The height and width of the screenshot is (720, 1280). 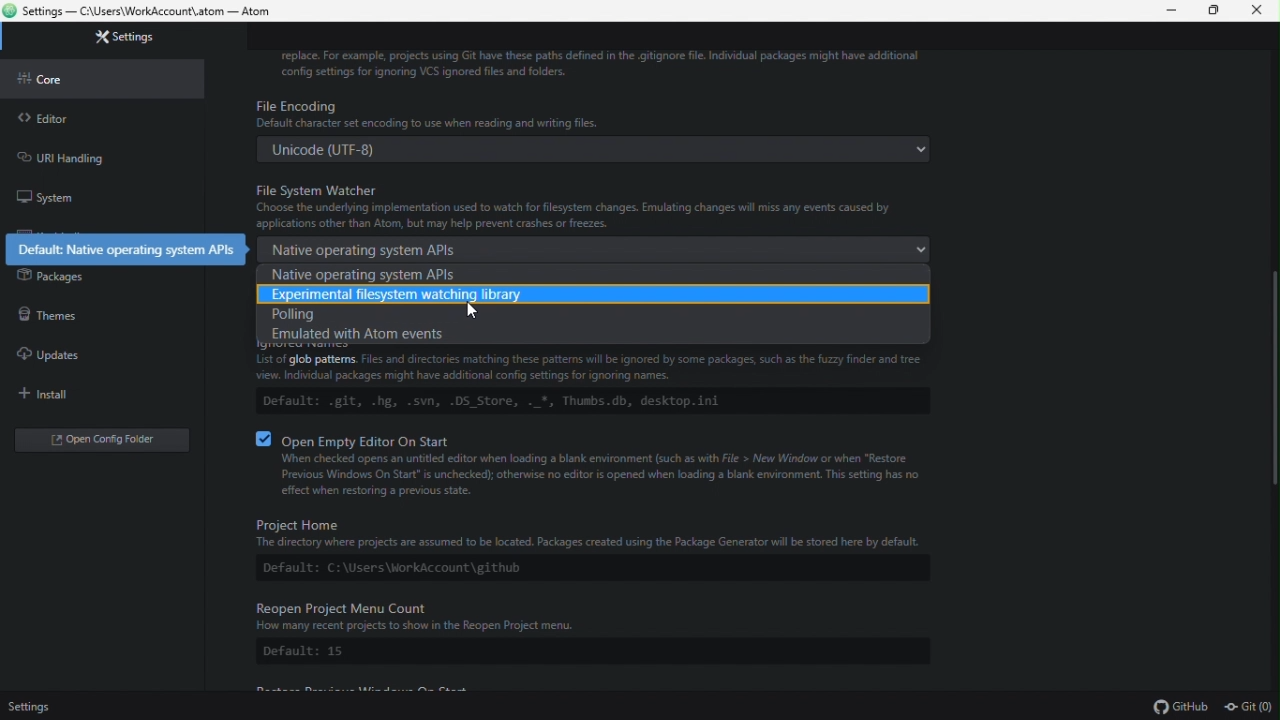 What do you see at coordinates (583, 315) in the screenshot?
I see `Polling` at bounding box center [583, 315].